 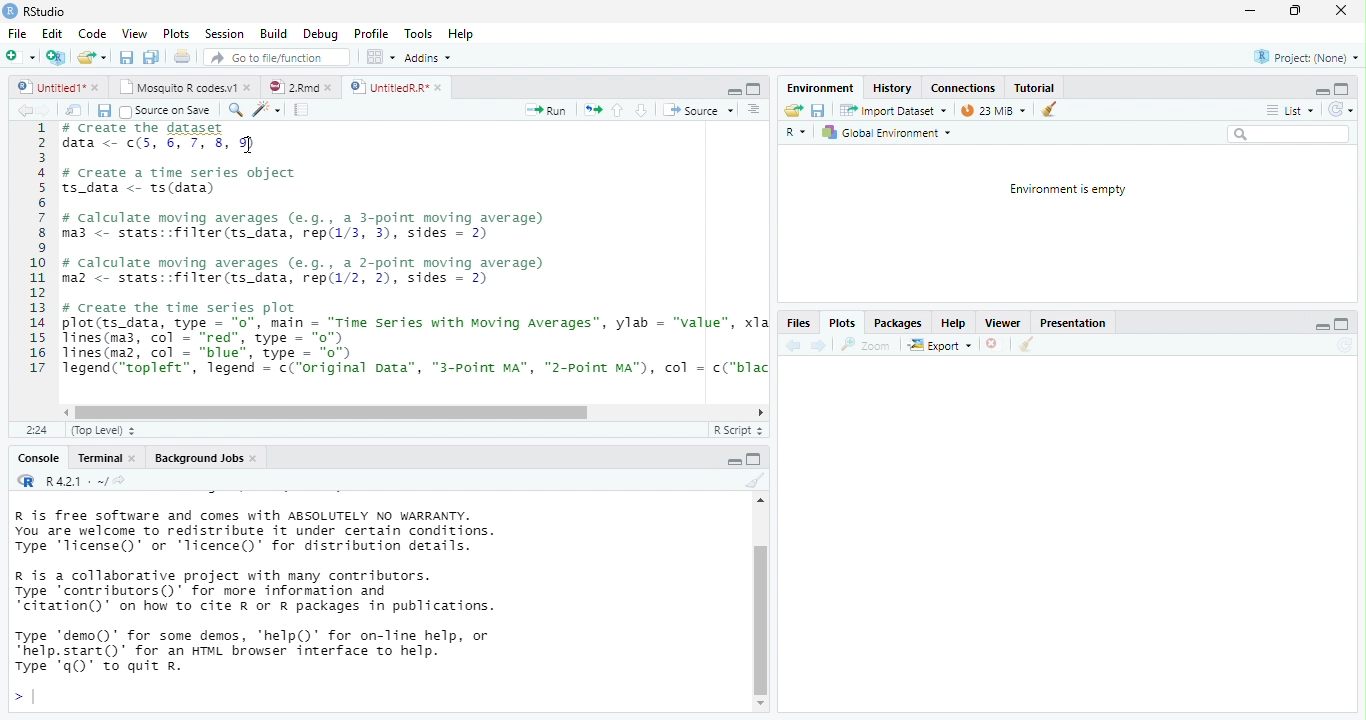 I want to click on Connections, so click(x=962, y=88).